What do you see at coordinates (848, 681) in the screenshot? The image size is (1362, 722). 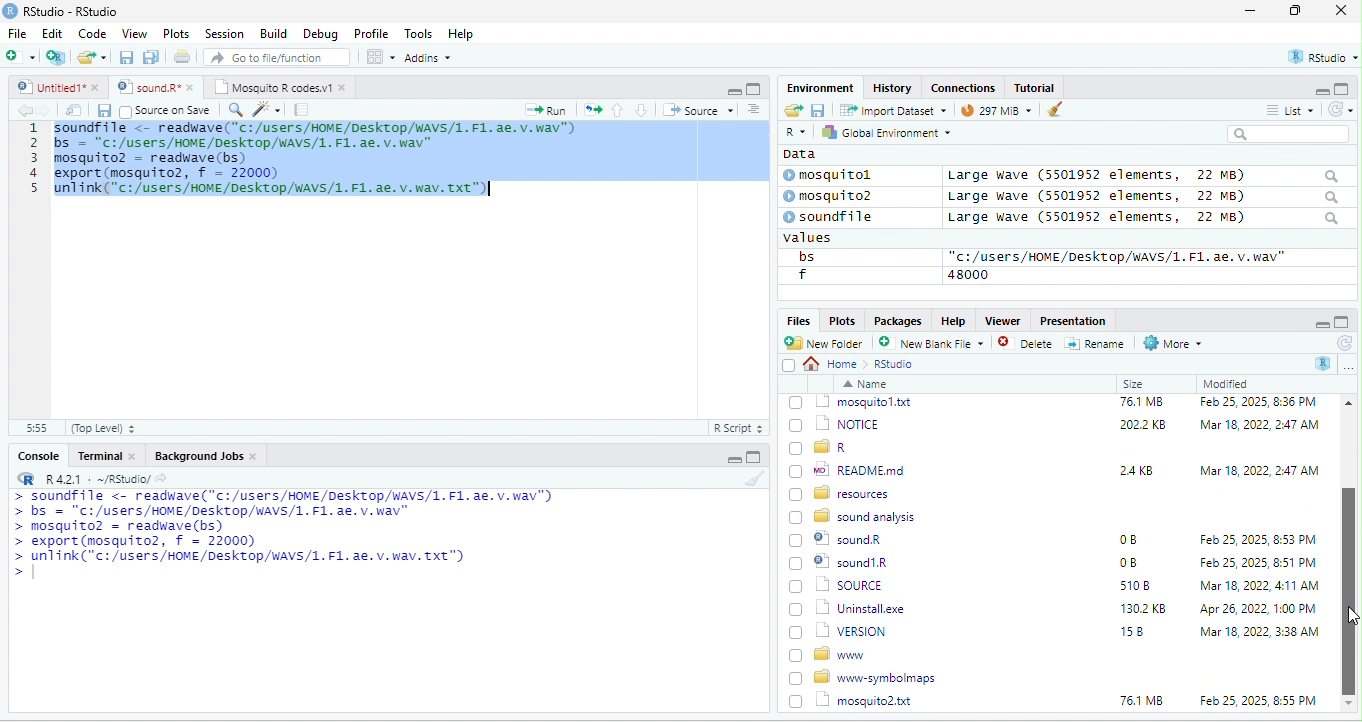 I see `| SOURCE` at bounding box center [848, 681].